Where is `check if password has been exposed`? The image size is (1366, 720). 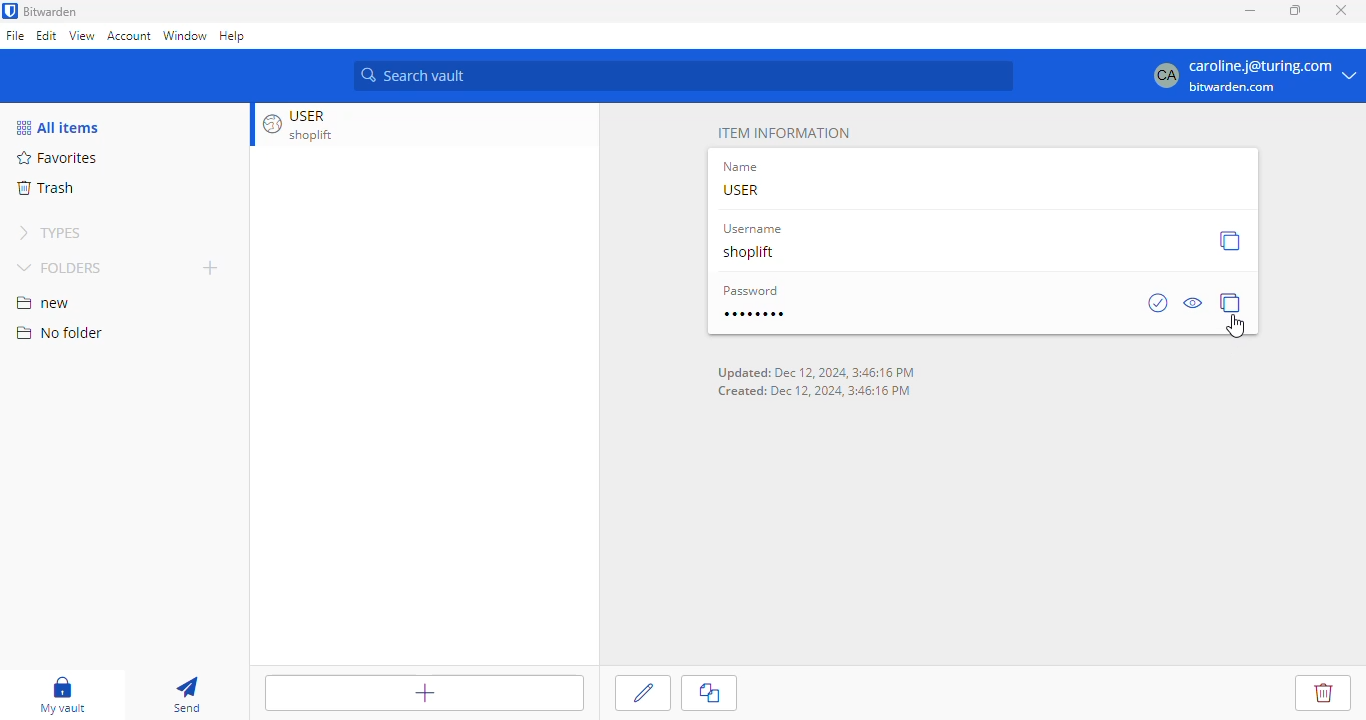 check if password has been exposed is located at coordinates (1158, 302).